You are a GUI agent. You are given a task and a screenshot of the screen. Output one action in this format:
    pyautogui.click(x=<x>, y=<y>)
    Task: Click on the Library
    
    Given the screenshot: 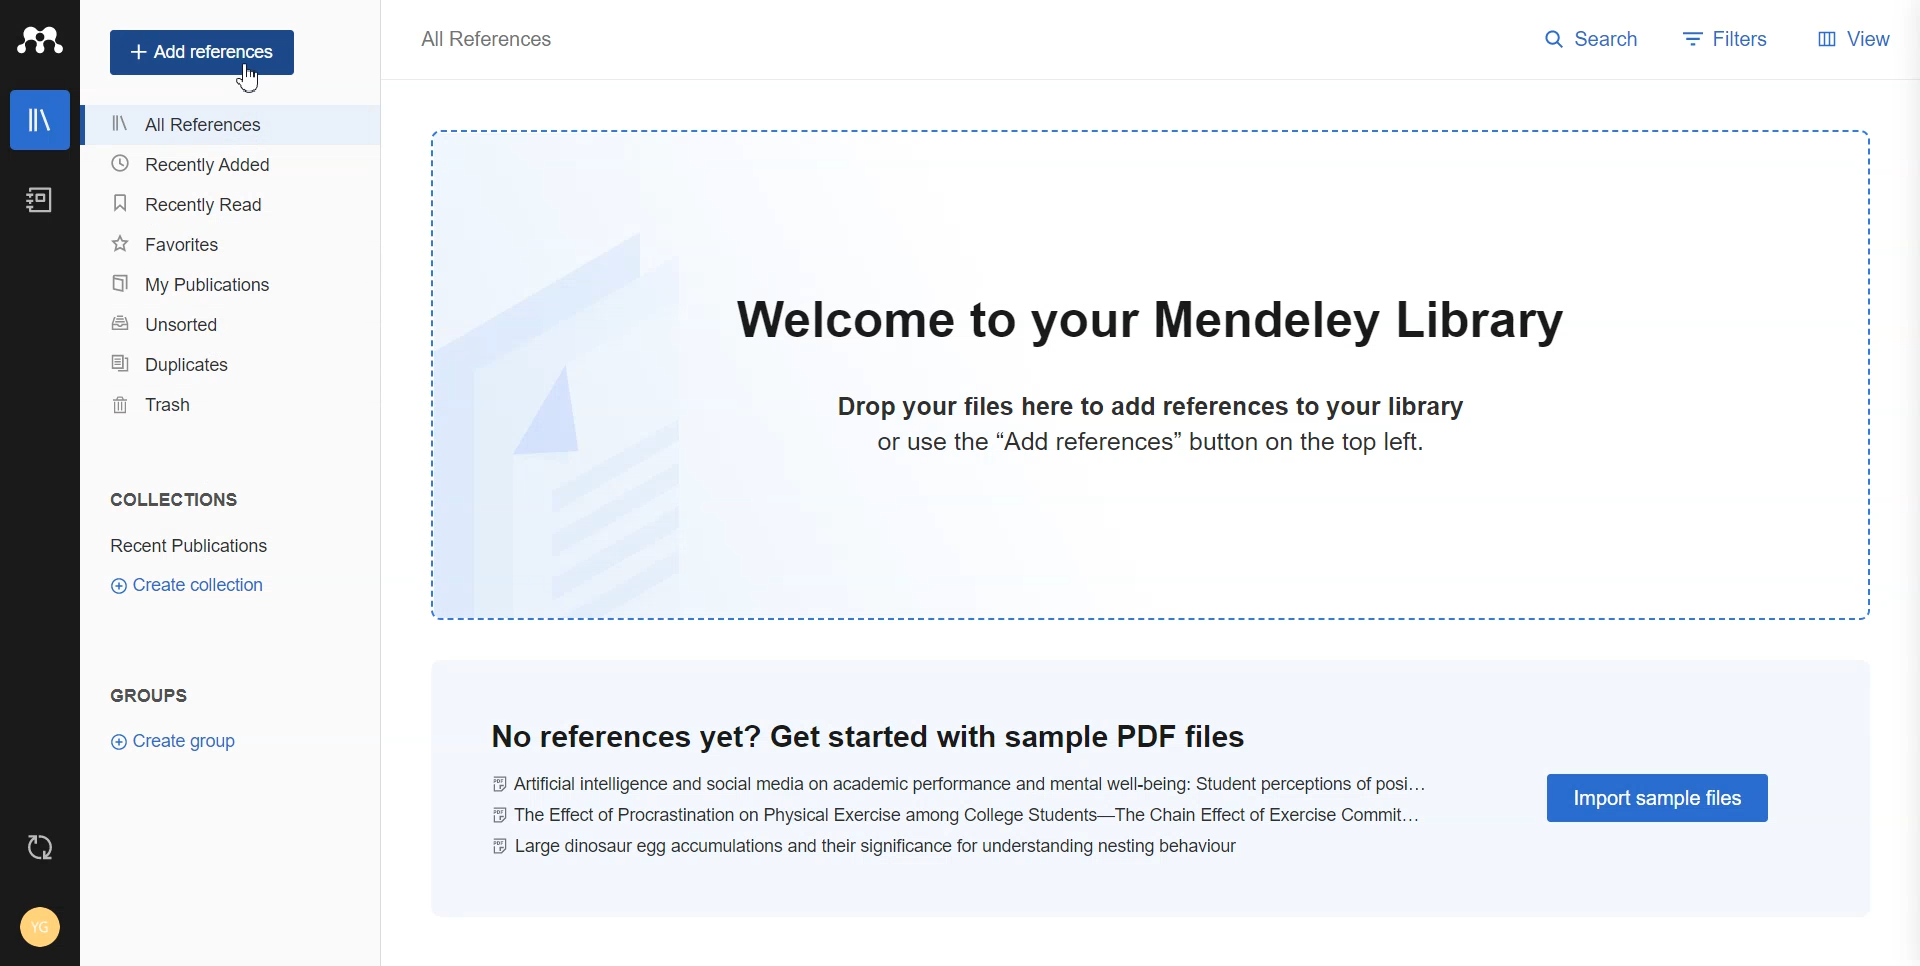 What is the action you would take?
    pyautogui.click(x=41, y=120)
    